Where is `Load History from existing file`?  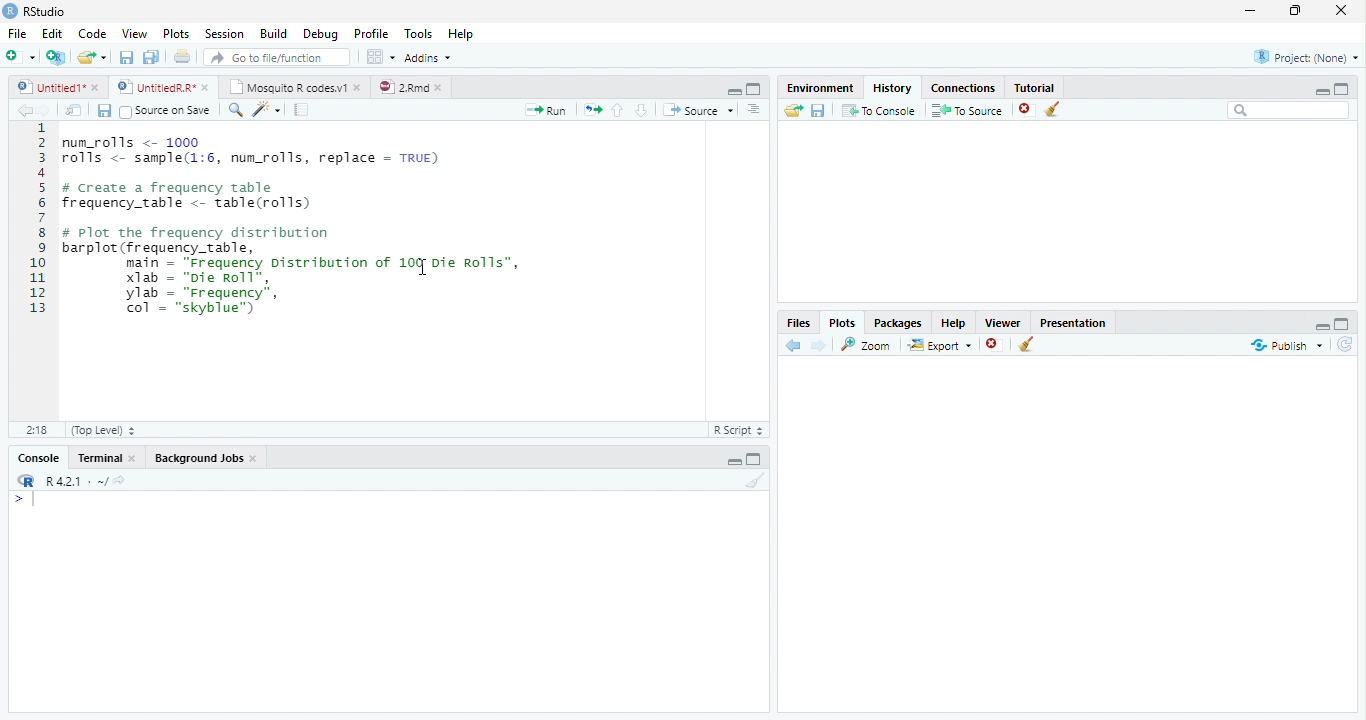 Load History from existing file is located at coordinates (793, 110).